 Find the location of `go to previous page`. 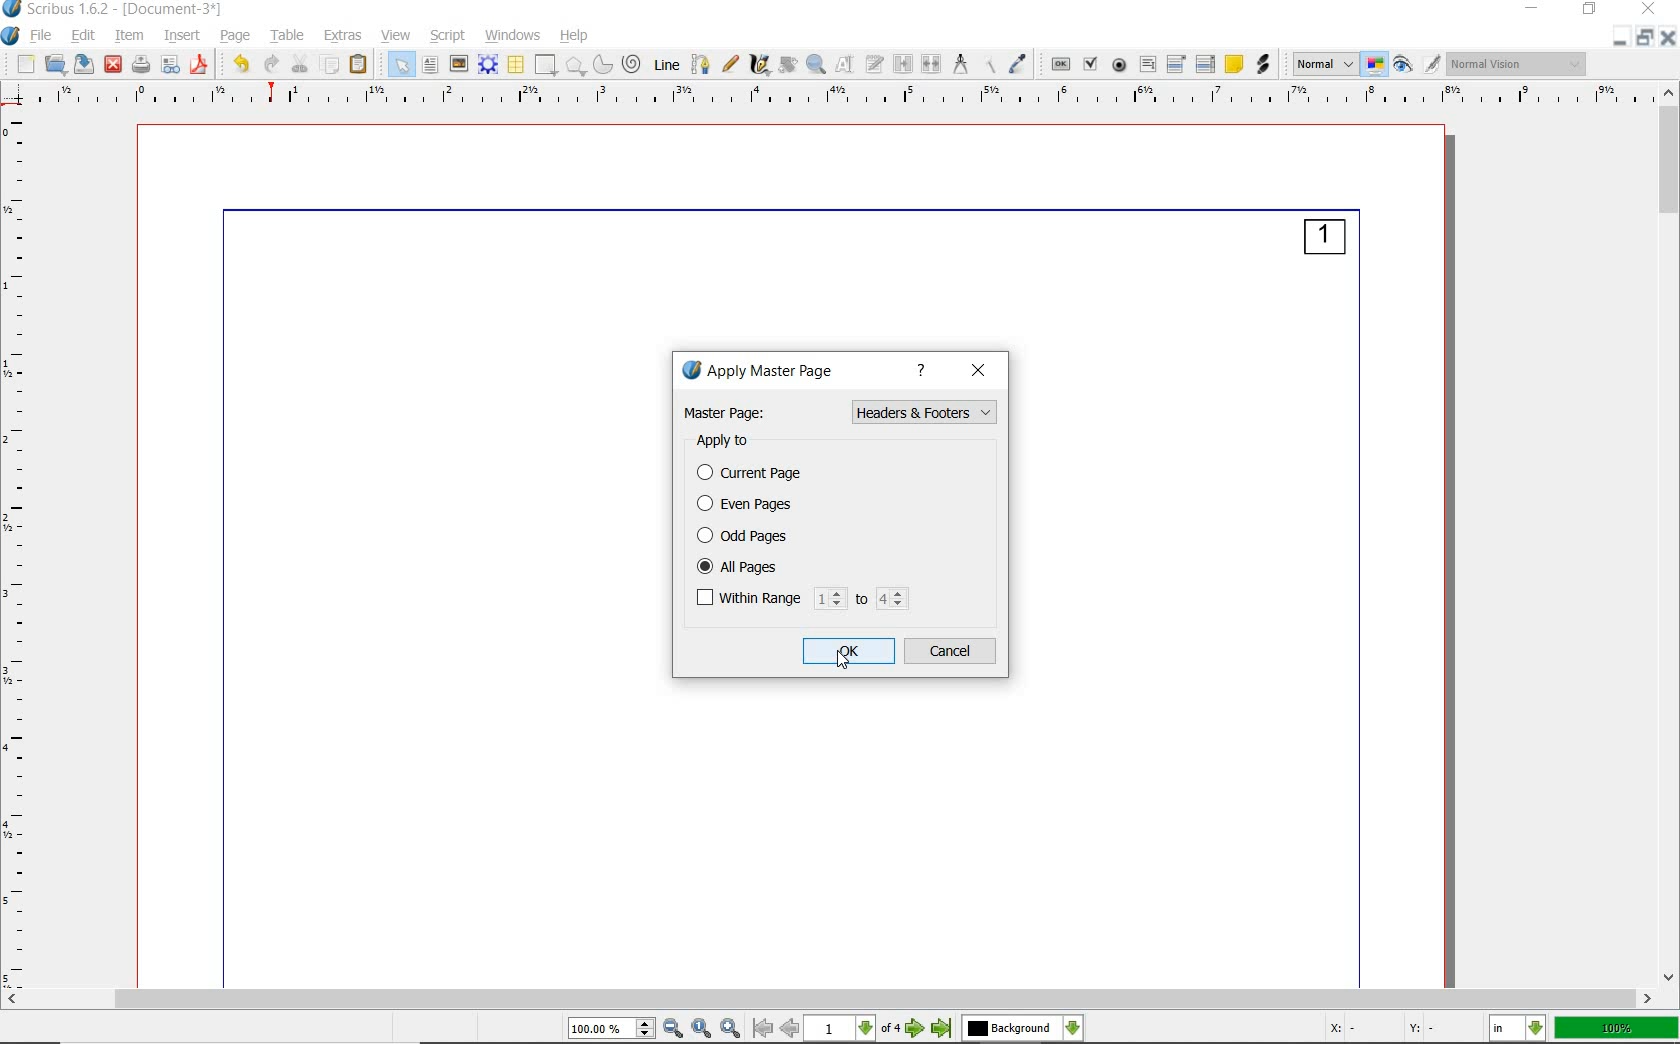

go to previous page is located at coordinates (791, 1029).